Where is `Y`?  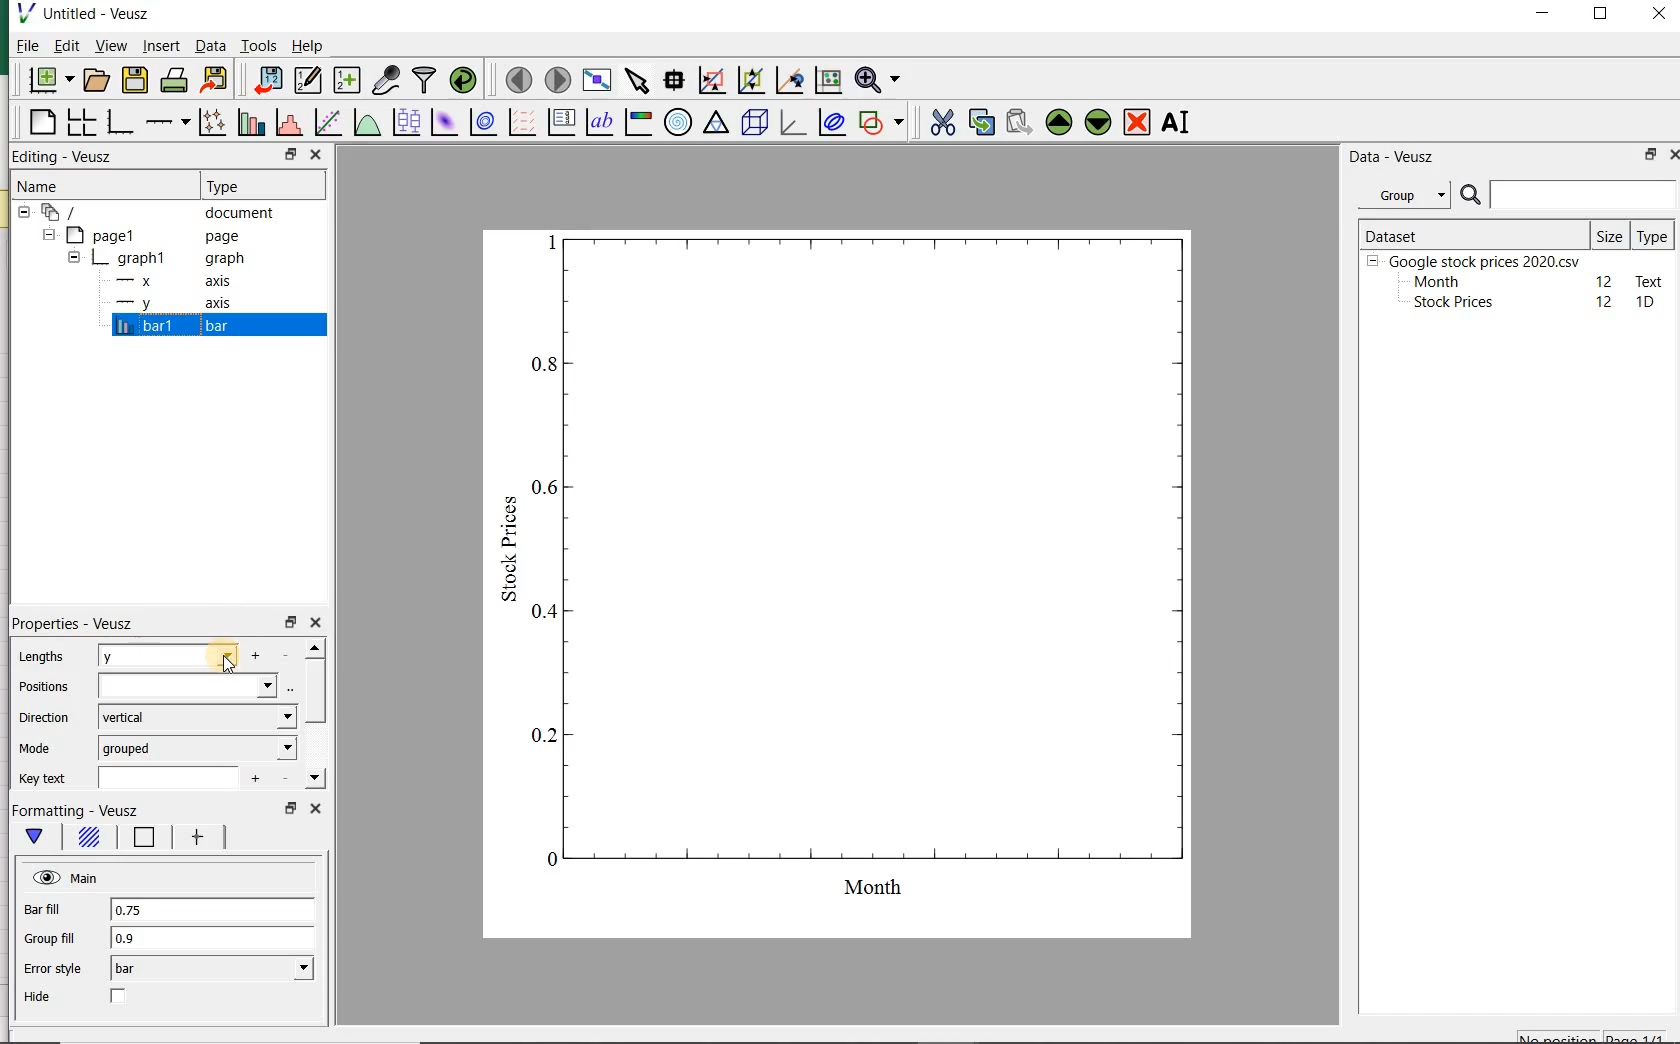 Y is located at coordinates (168, 655).